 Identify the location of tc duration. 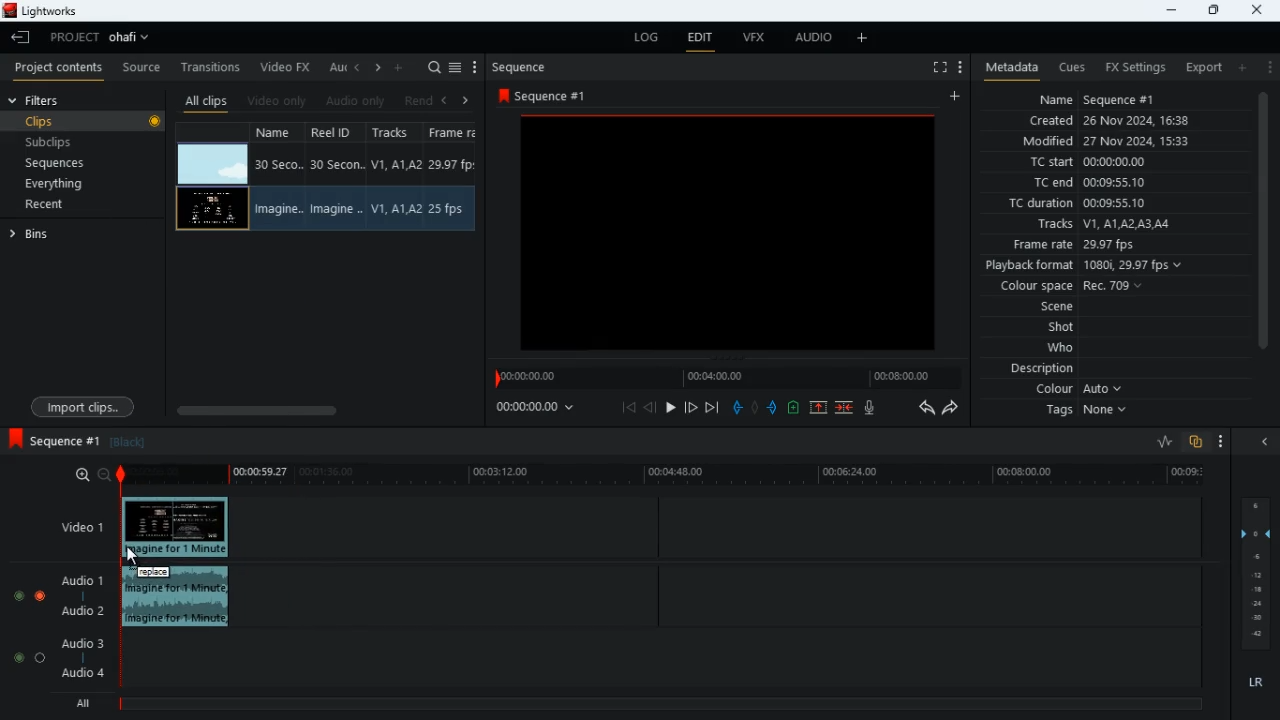
(1110, 205).